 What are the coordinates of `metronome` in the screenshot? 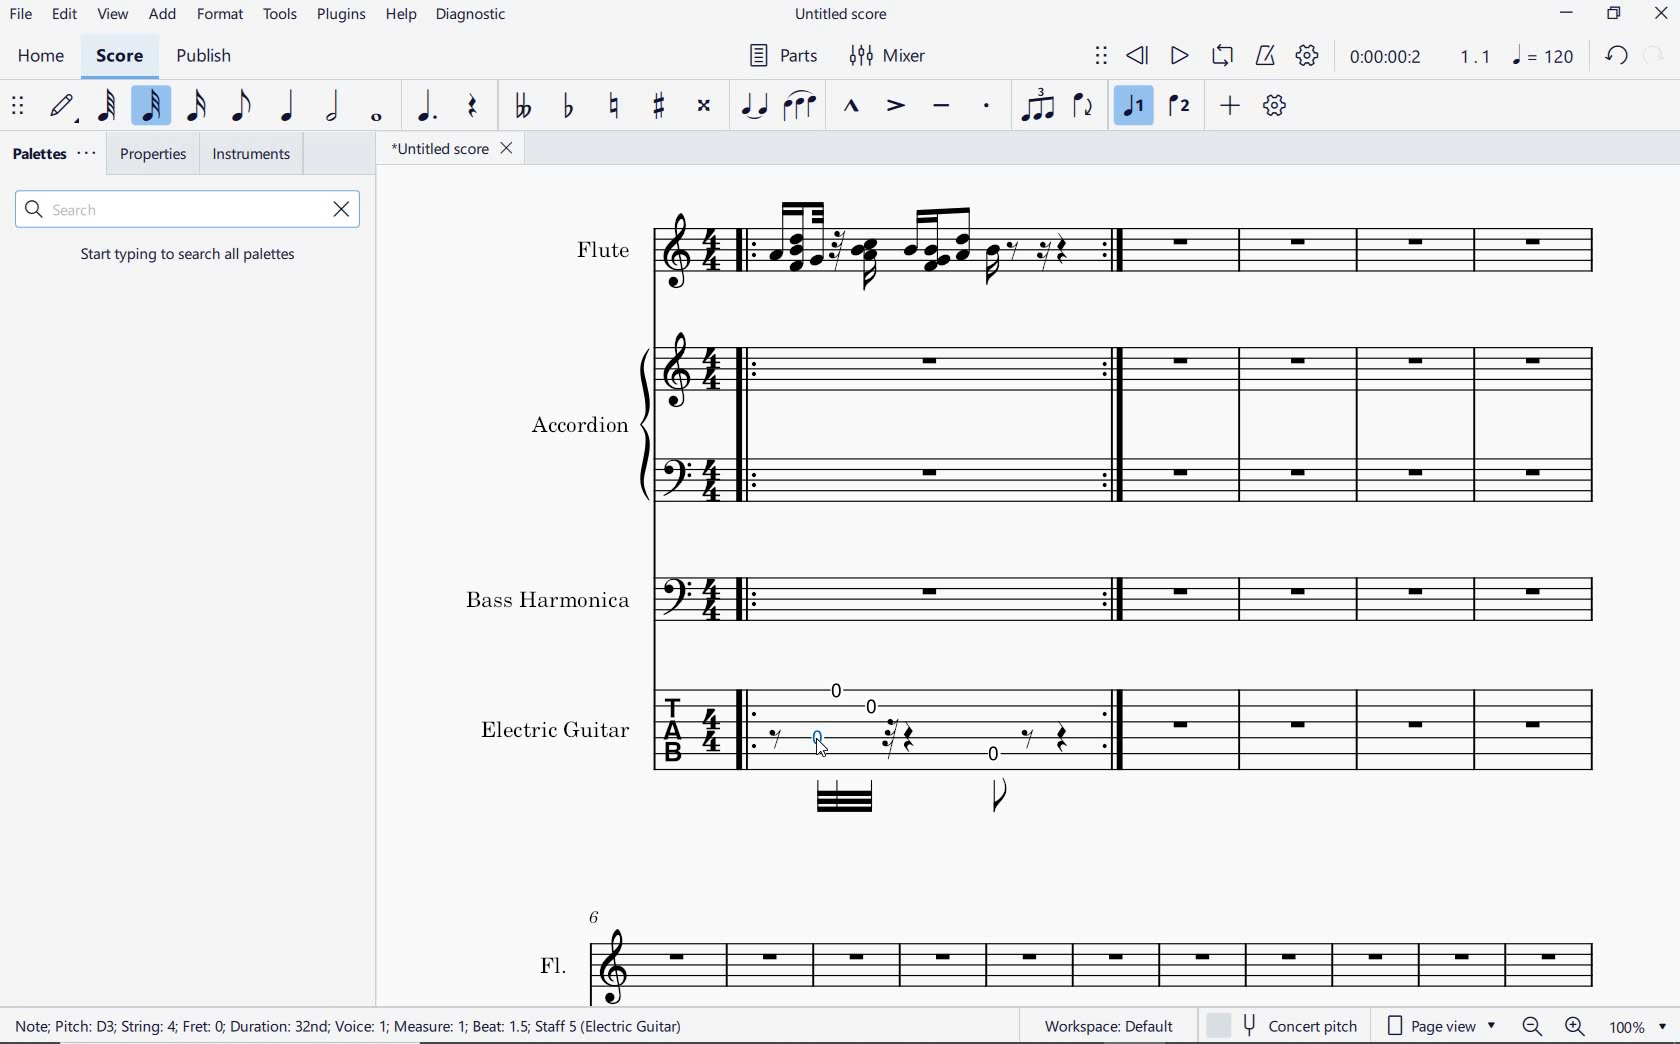 It's located at (1264, 55).